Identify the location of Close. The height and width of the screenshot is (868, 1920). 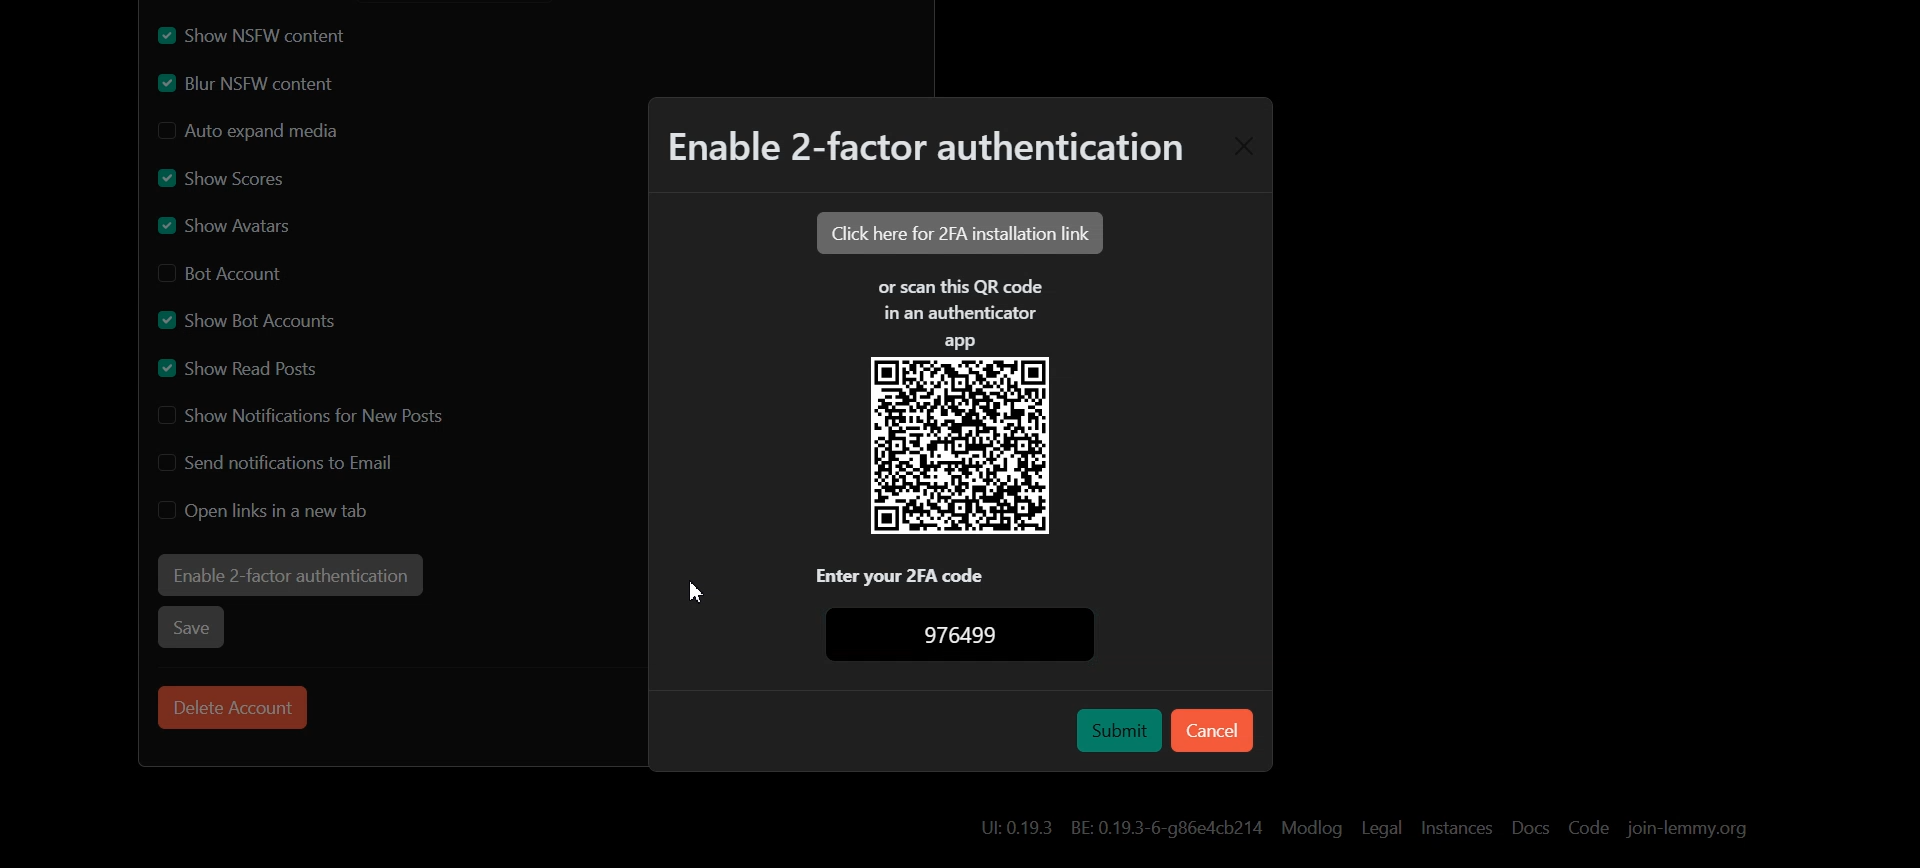
(1242, 147).